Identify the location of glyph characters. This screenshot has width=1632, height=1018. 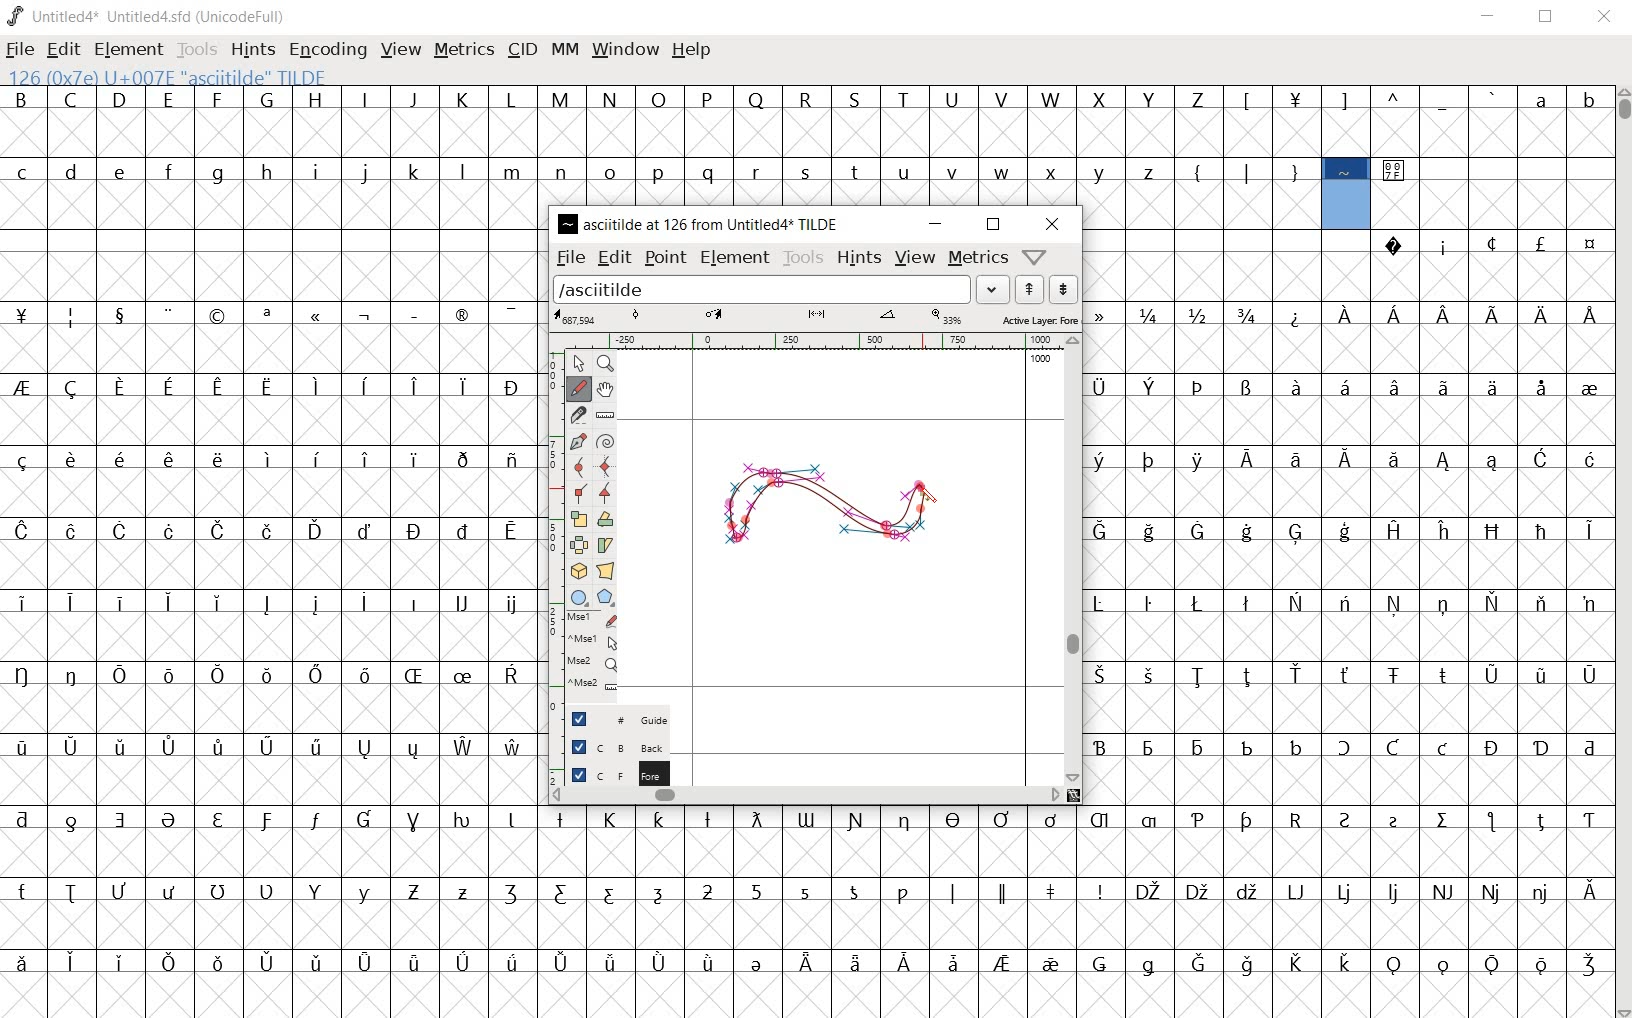
(1348, 519).